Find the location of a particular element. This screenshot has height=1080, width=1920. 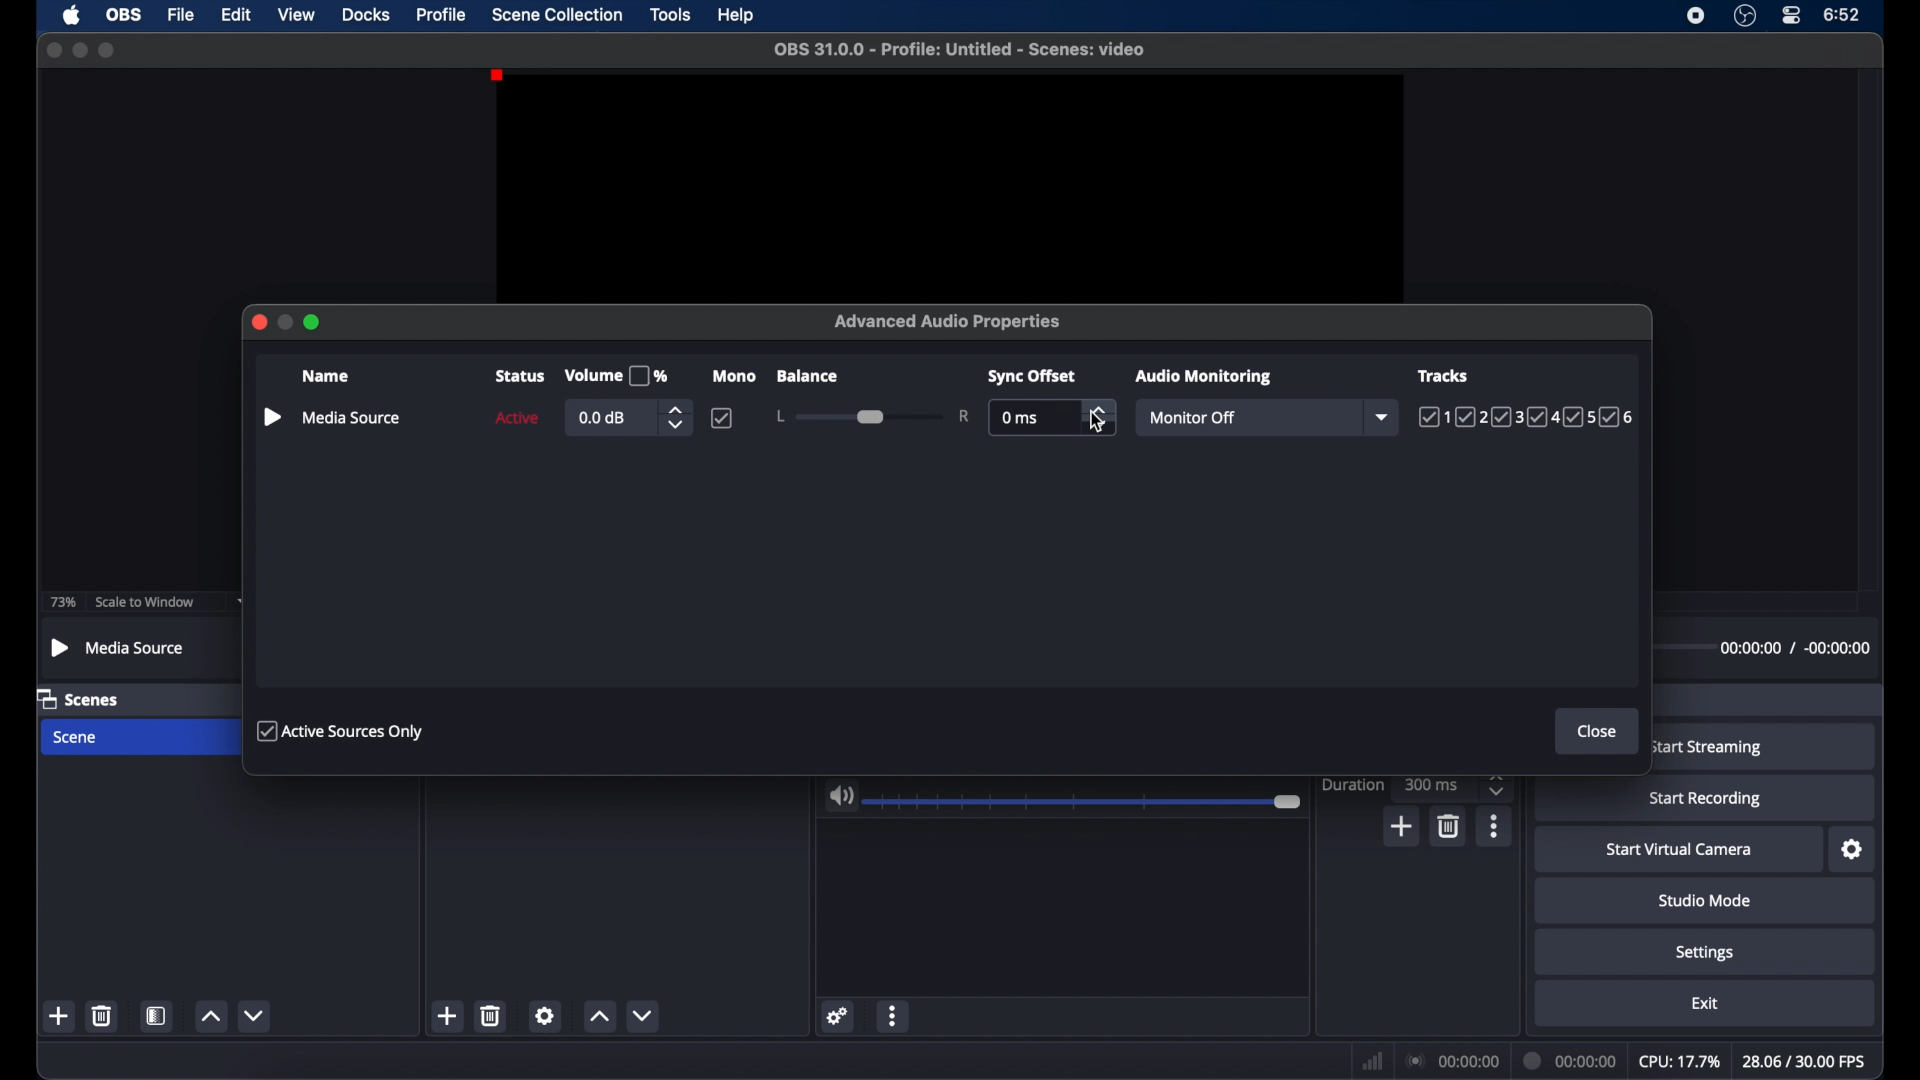

add is located at coordinates (448, 1016).